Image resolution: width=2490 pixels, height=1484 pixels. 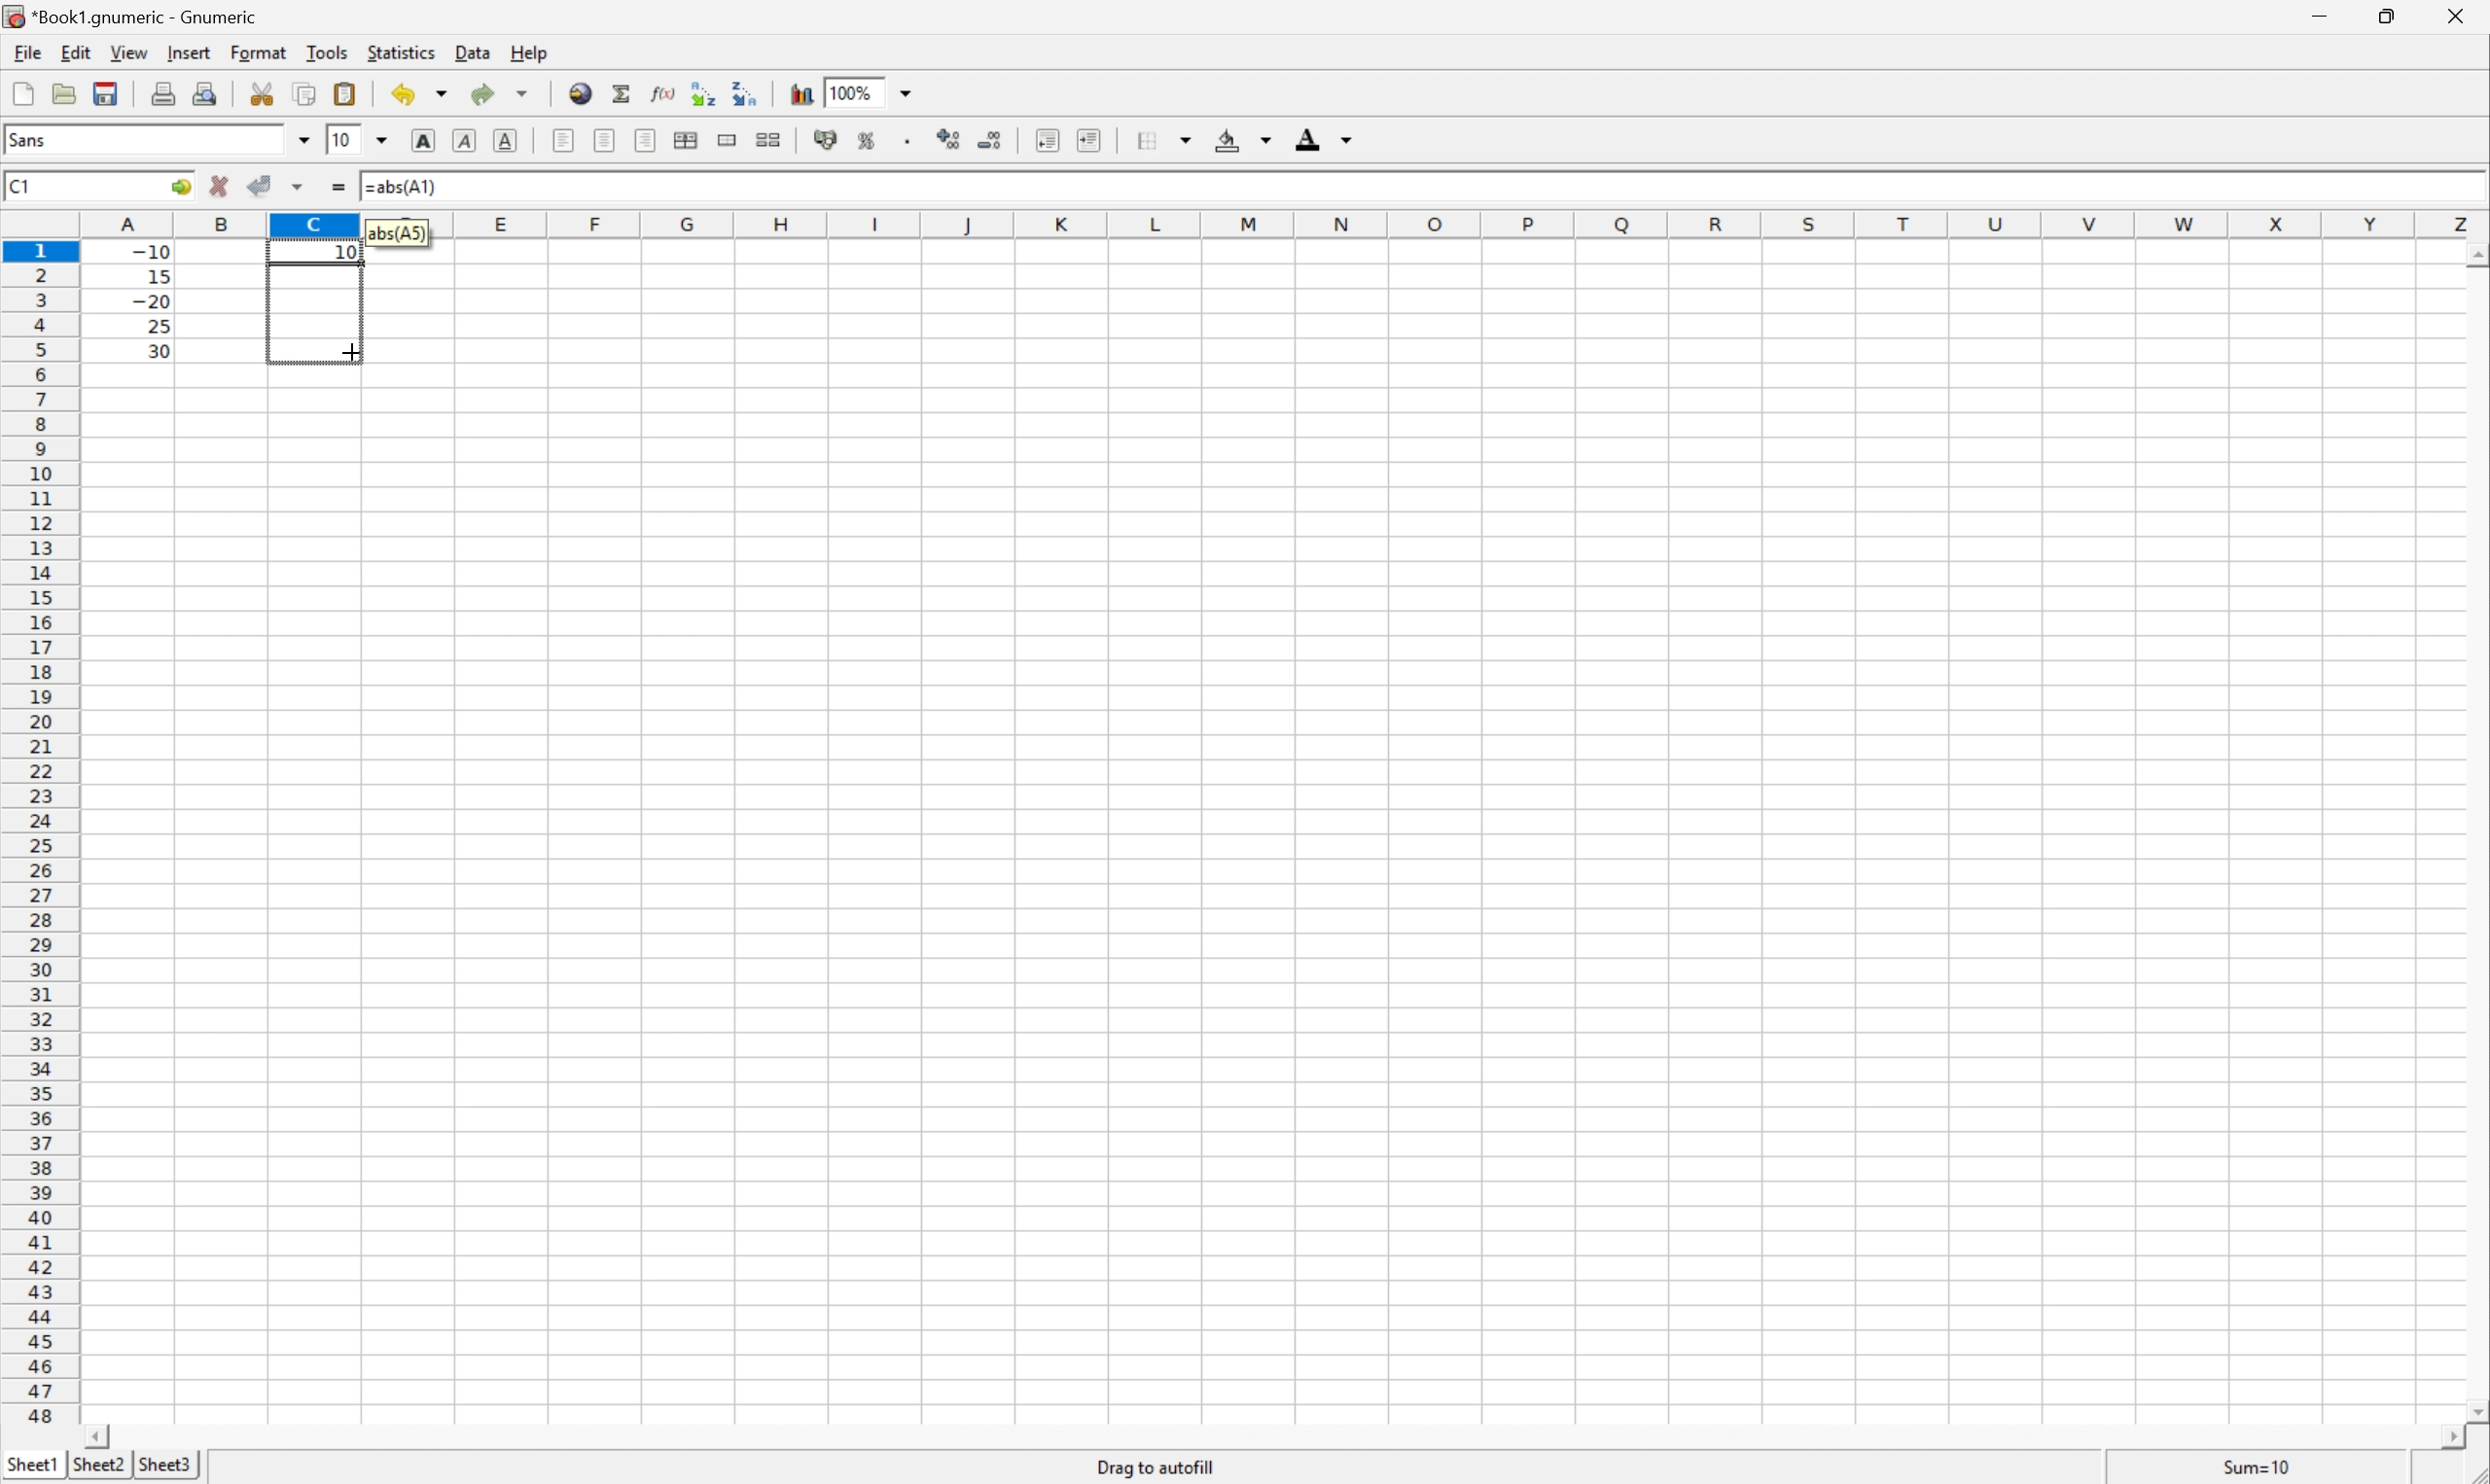 What do you see at coordinates (769, 138) in the screenshot?
I see `split merged ranges of cells` at bounding box center [769, 138].